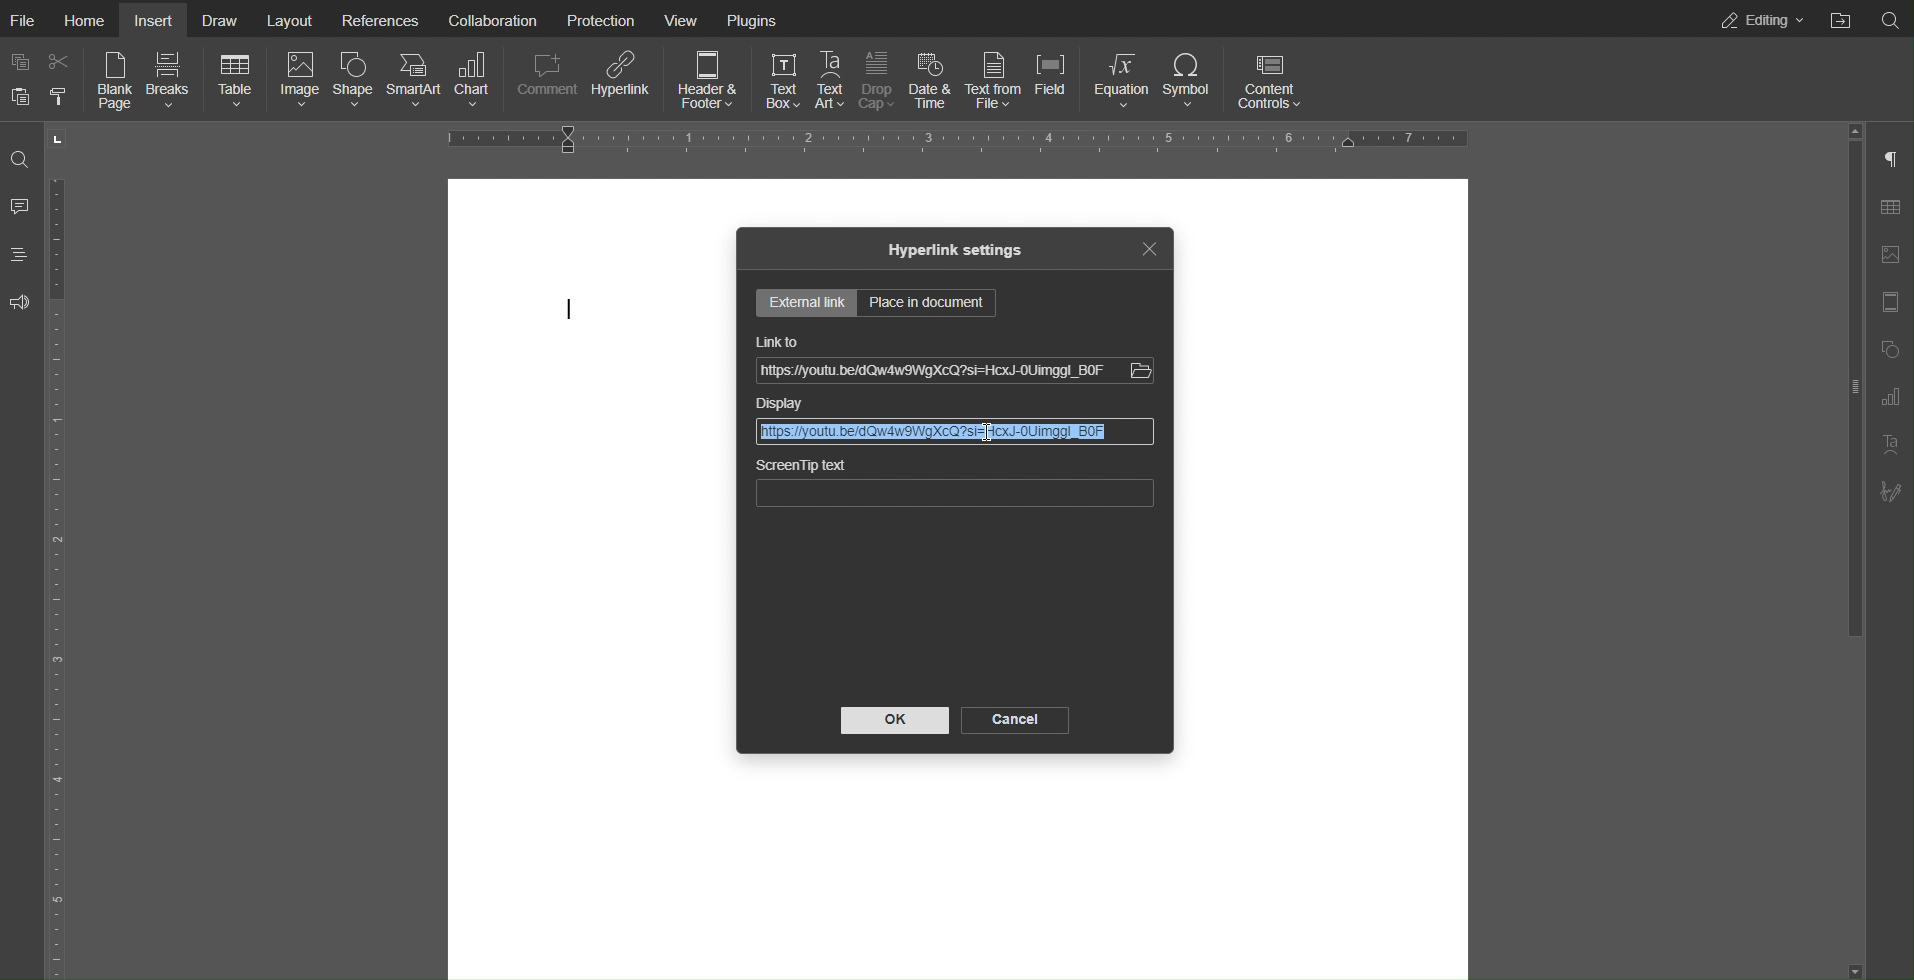 This screenshot has width=1914, height=980. What do you see at coordinates (880, 81) in the screenshot?
I see `Drop Cap` at bounding box center [880, 81].